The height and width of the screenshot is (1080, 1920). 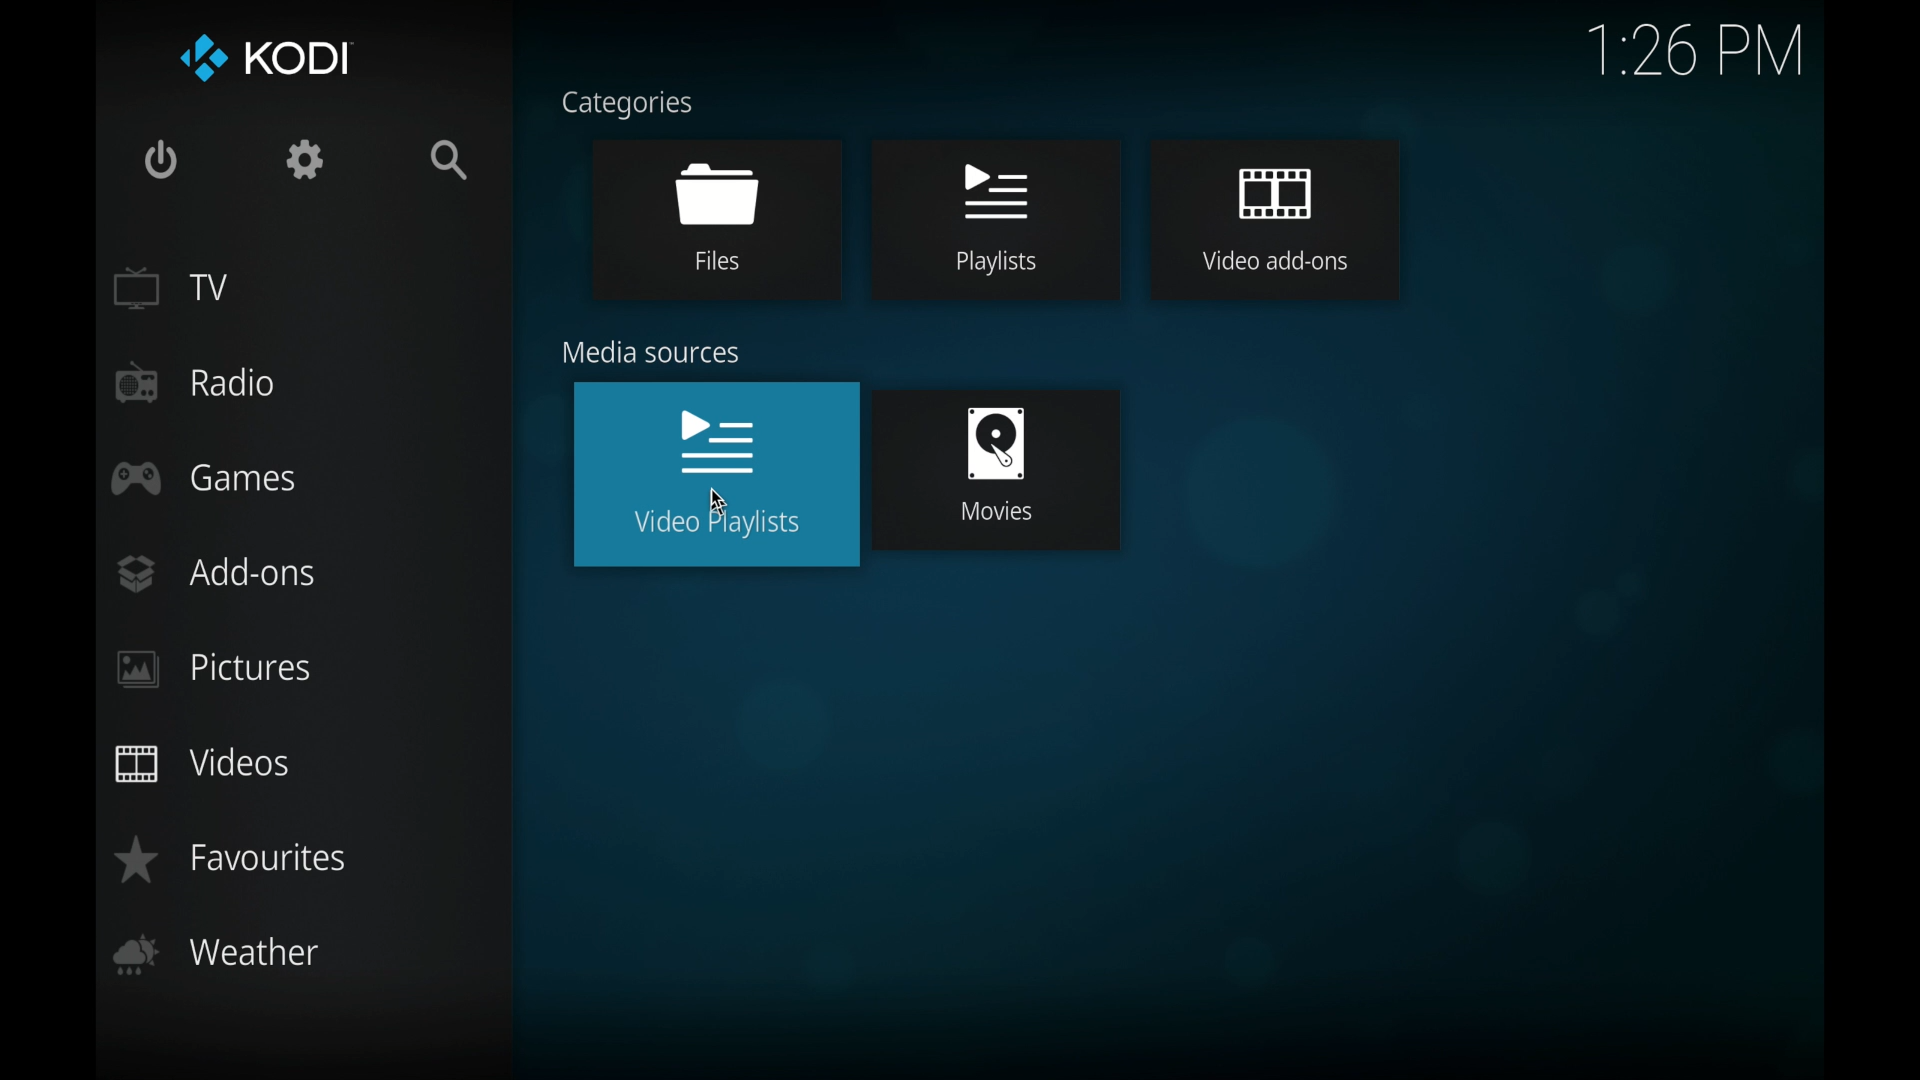 I want to click on favorites, so click(x=230, y=858).